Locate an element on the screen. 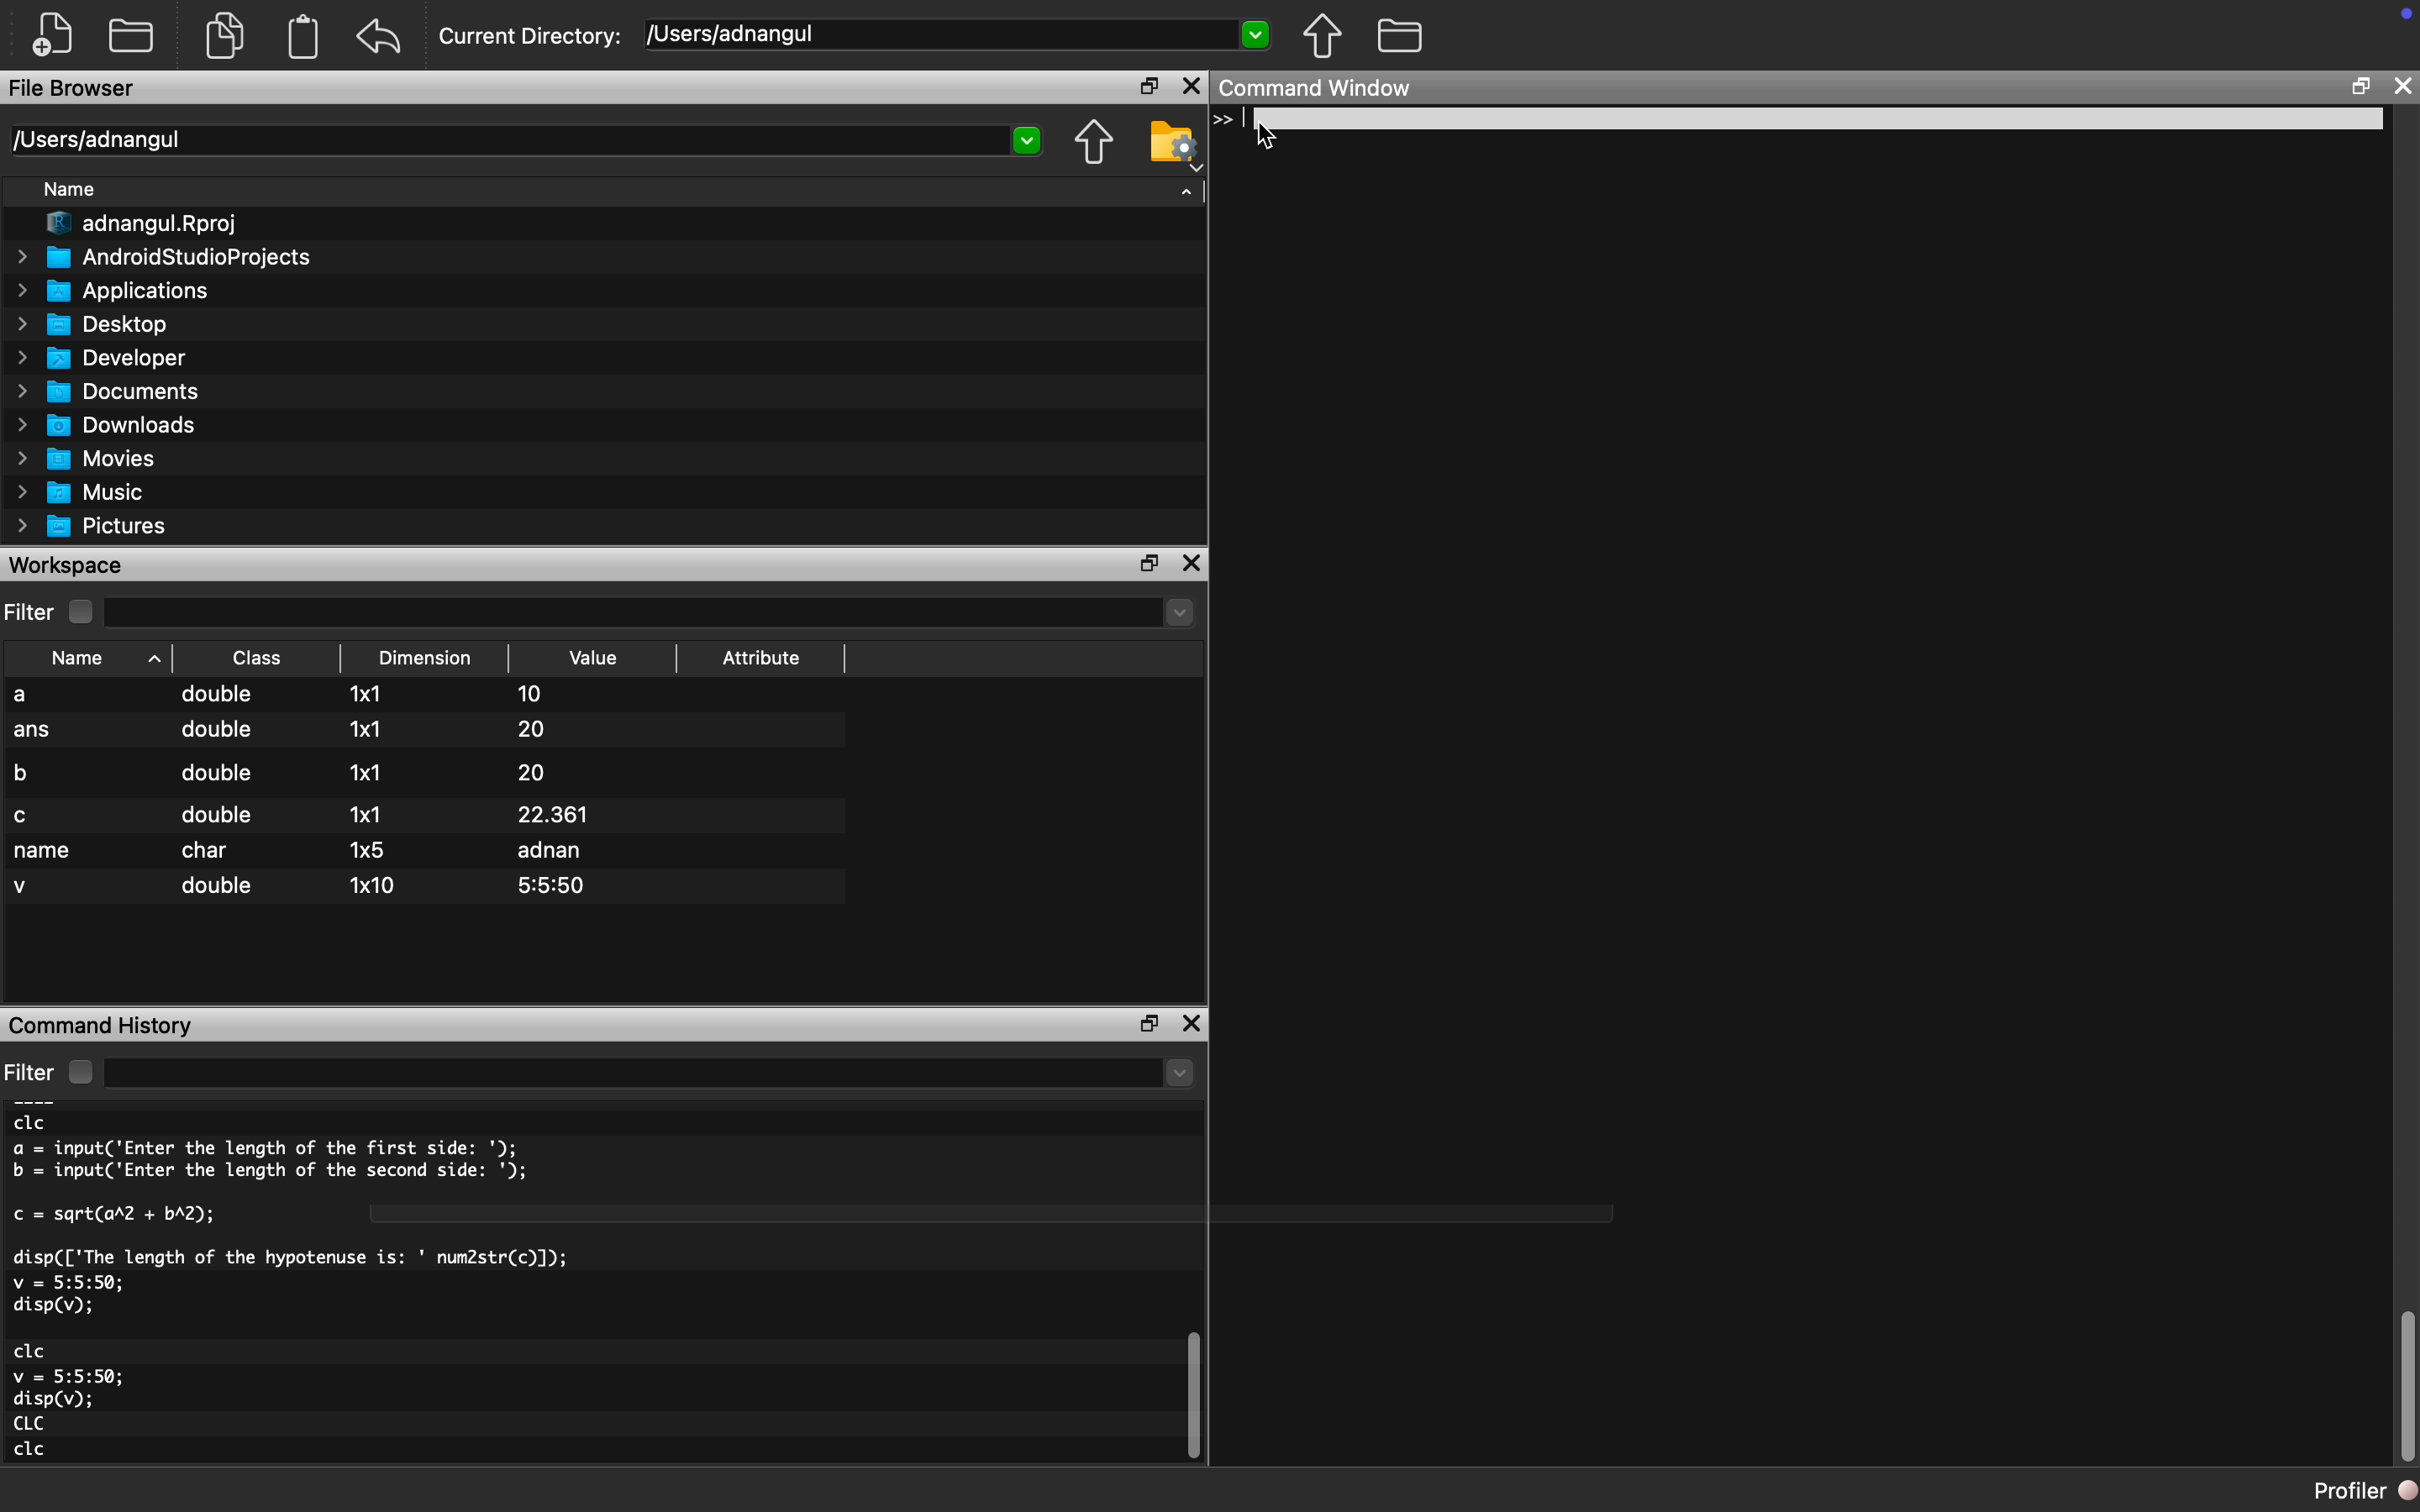 This screenshot has height=1512, width=2420. Hide is located at coordinates (1187, 198).